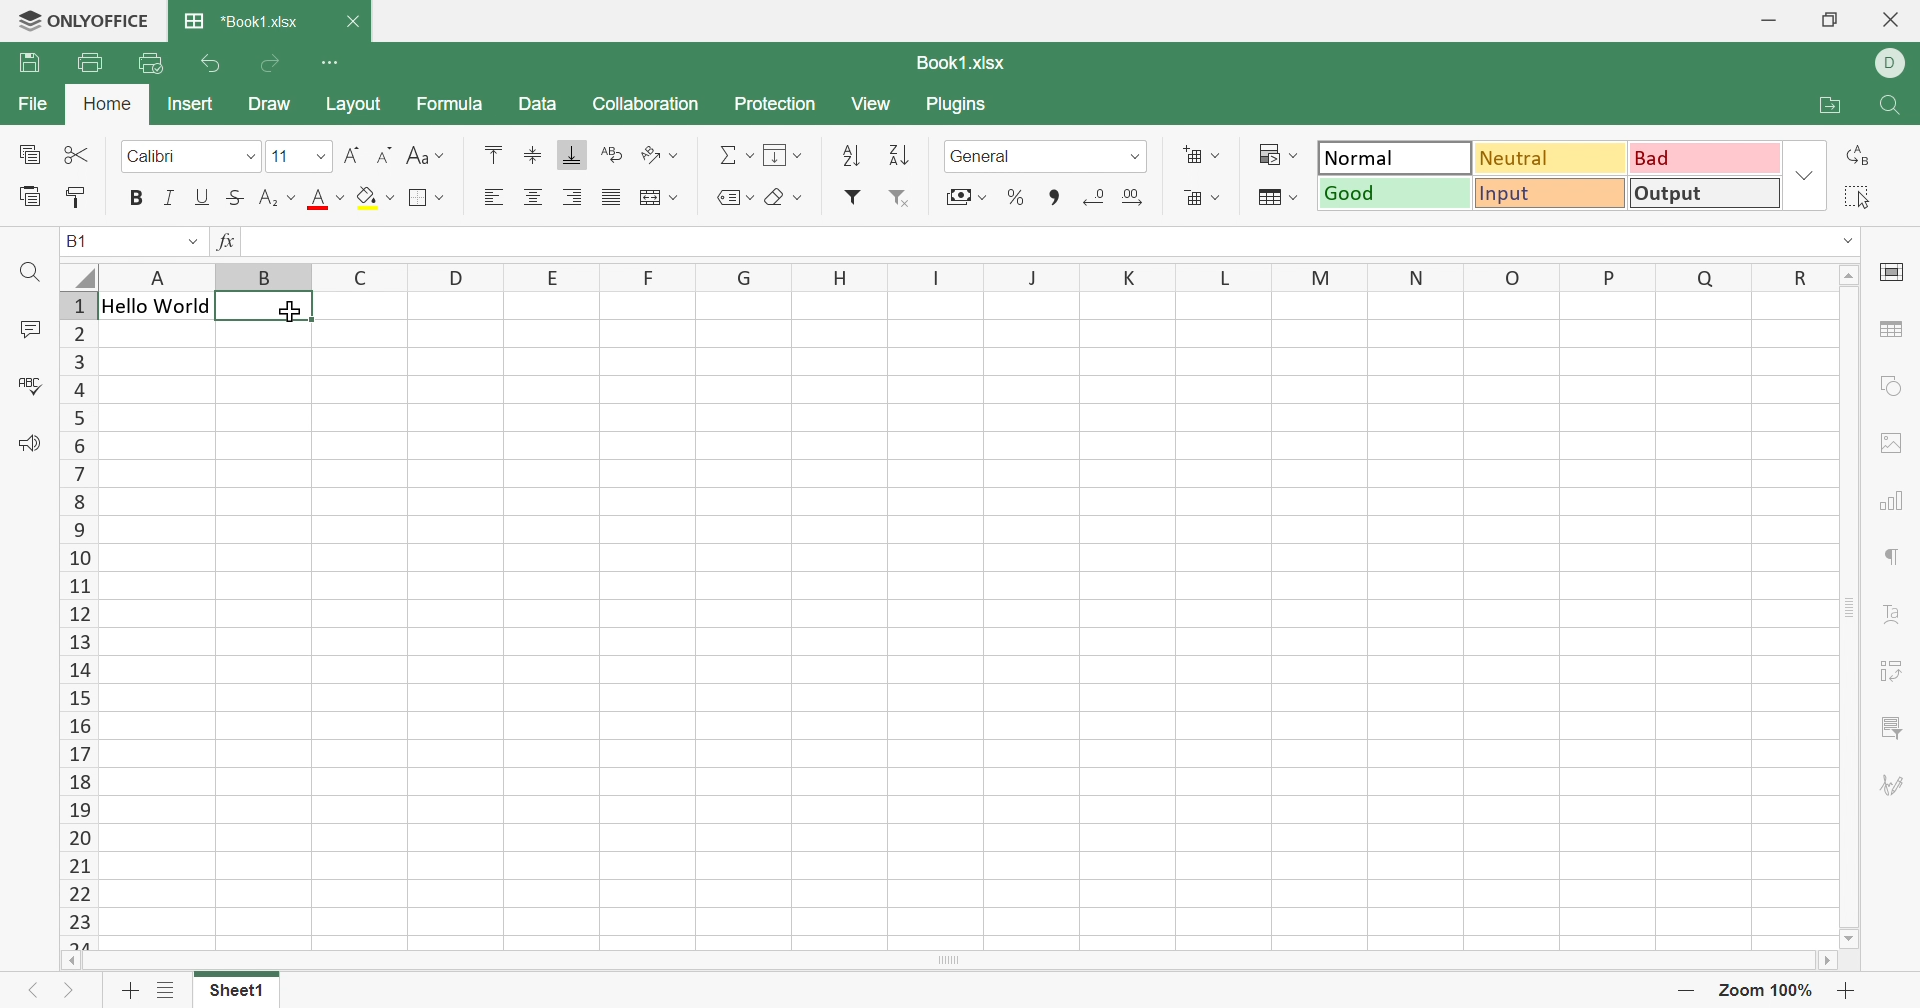  I want to click on Drop down, so click(1848, 244).